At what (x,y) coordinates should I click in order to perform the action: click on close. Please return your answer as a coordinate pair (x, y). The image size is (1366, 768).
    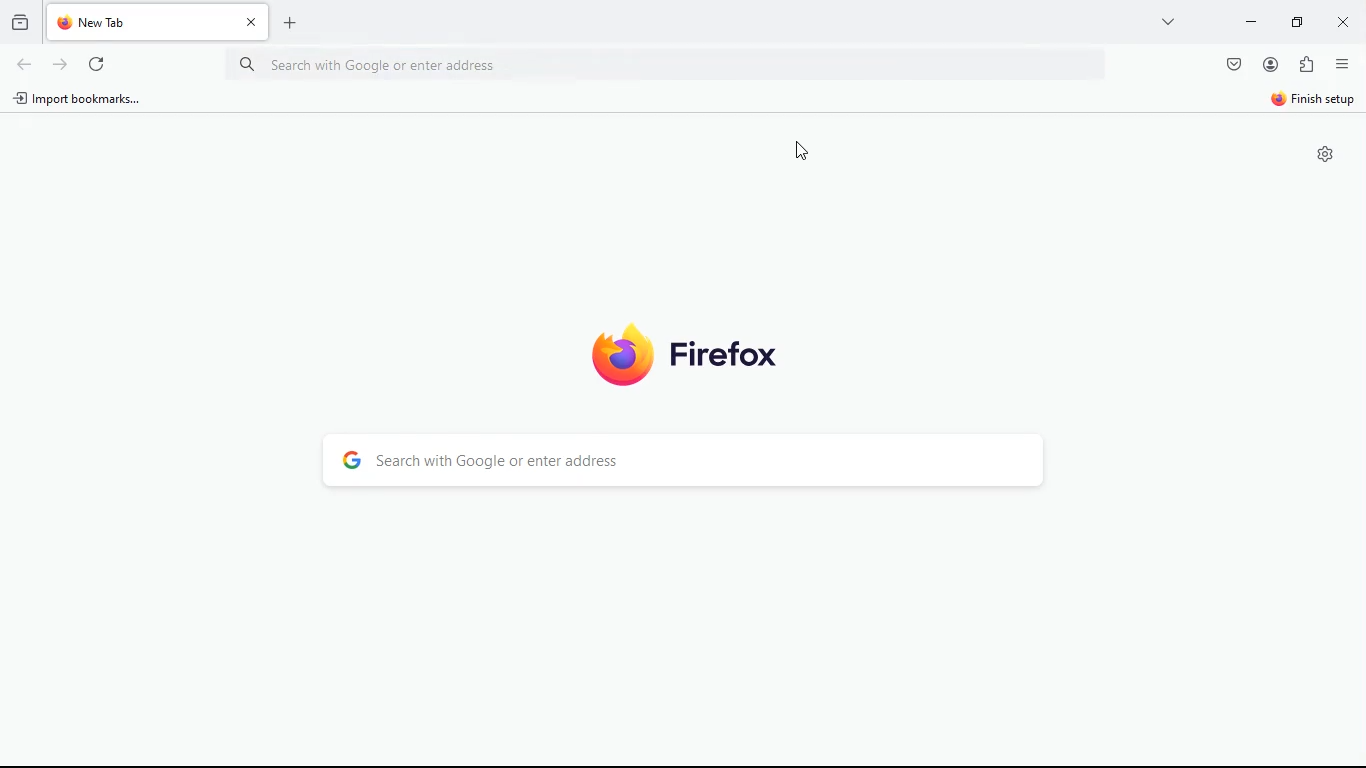
    Looking at the image, I should click on (1340, 21).